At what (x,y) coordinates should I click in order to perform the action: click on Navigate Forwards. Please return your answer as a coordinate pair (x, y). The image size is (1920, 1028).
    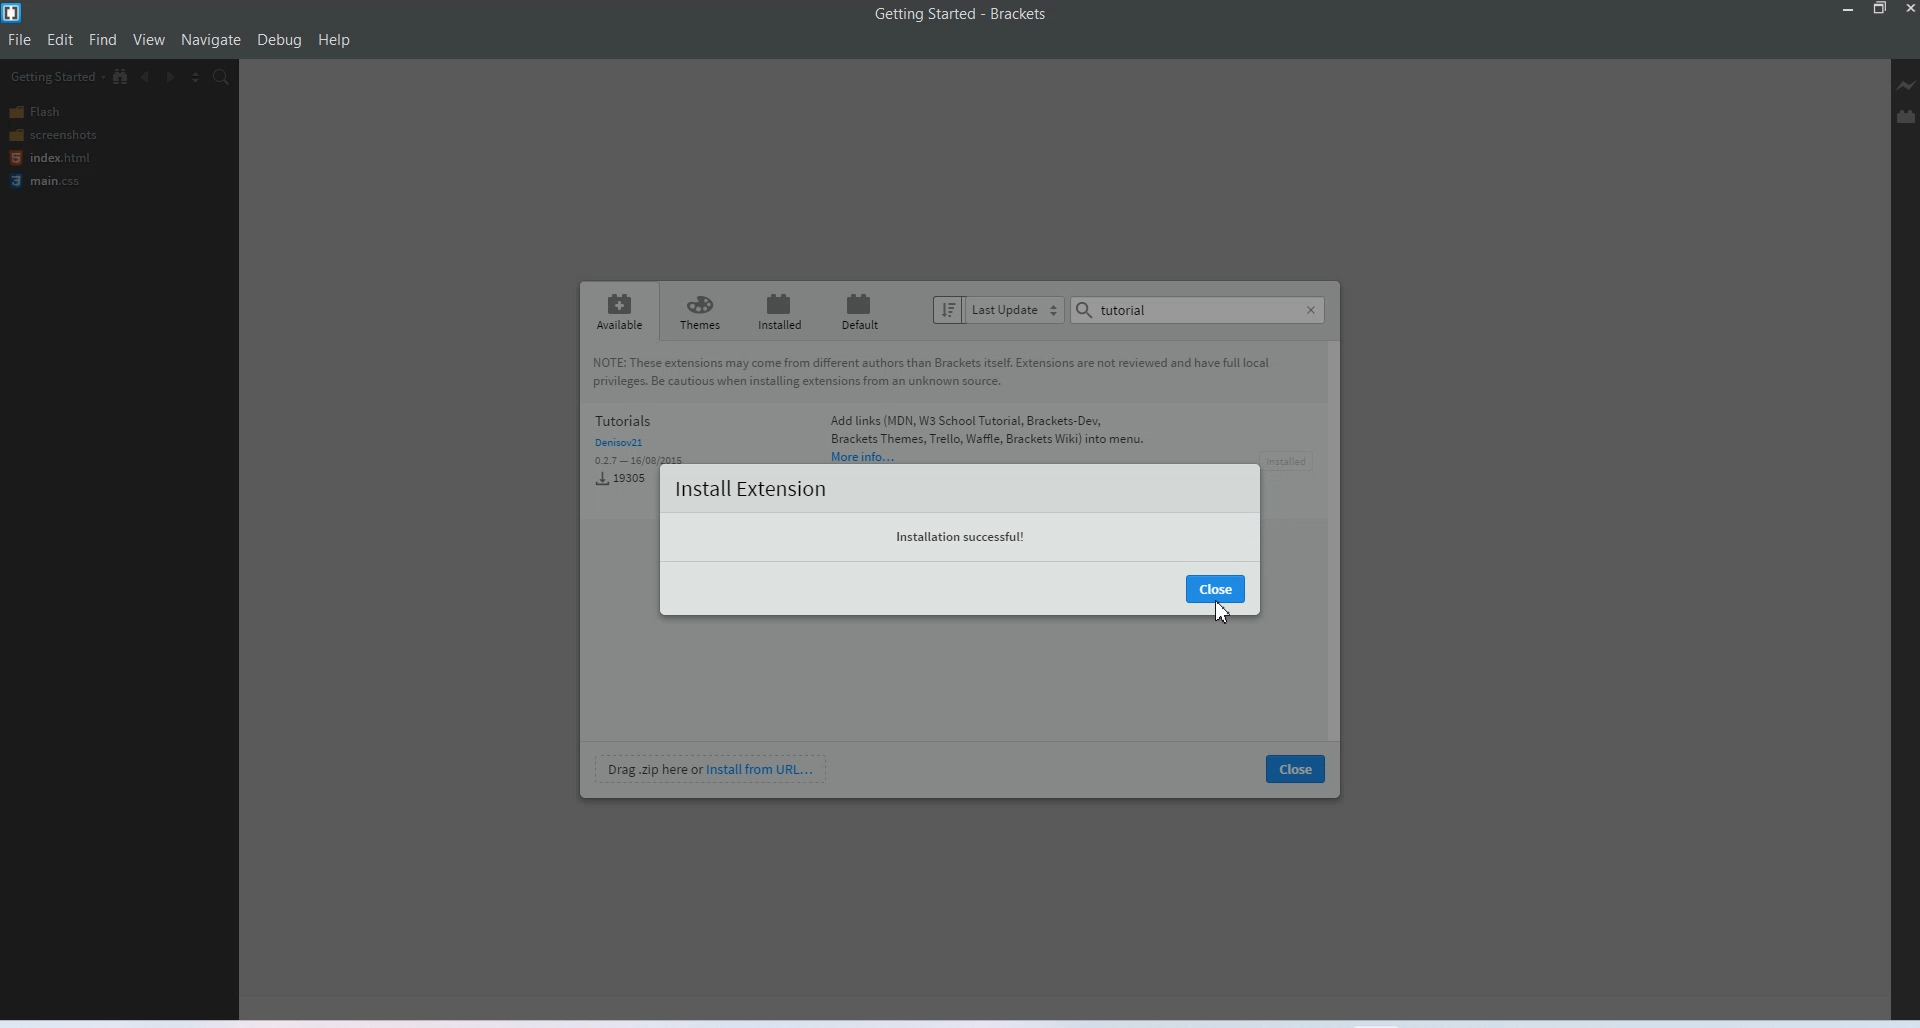
    Looking at the image, I should click on (173, 78).